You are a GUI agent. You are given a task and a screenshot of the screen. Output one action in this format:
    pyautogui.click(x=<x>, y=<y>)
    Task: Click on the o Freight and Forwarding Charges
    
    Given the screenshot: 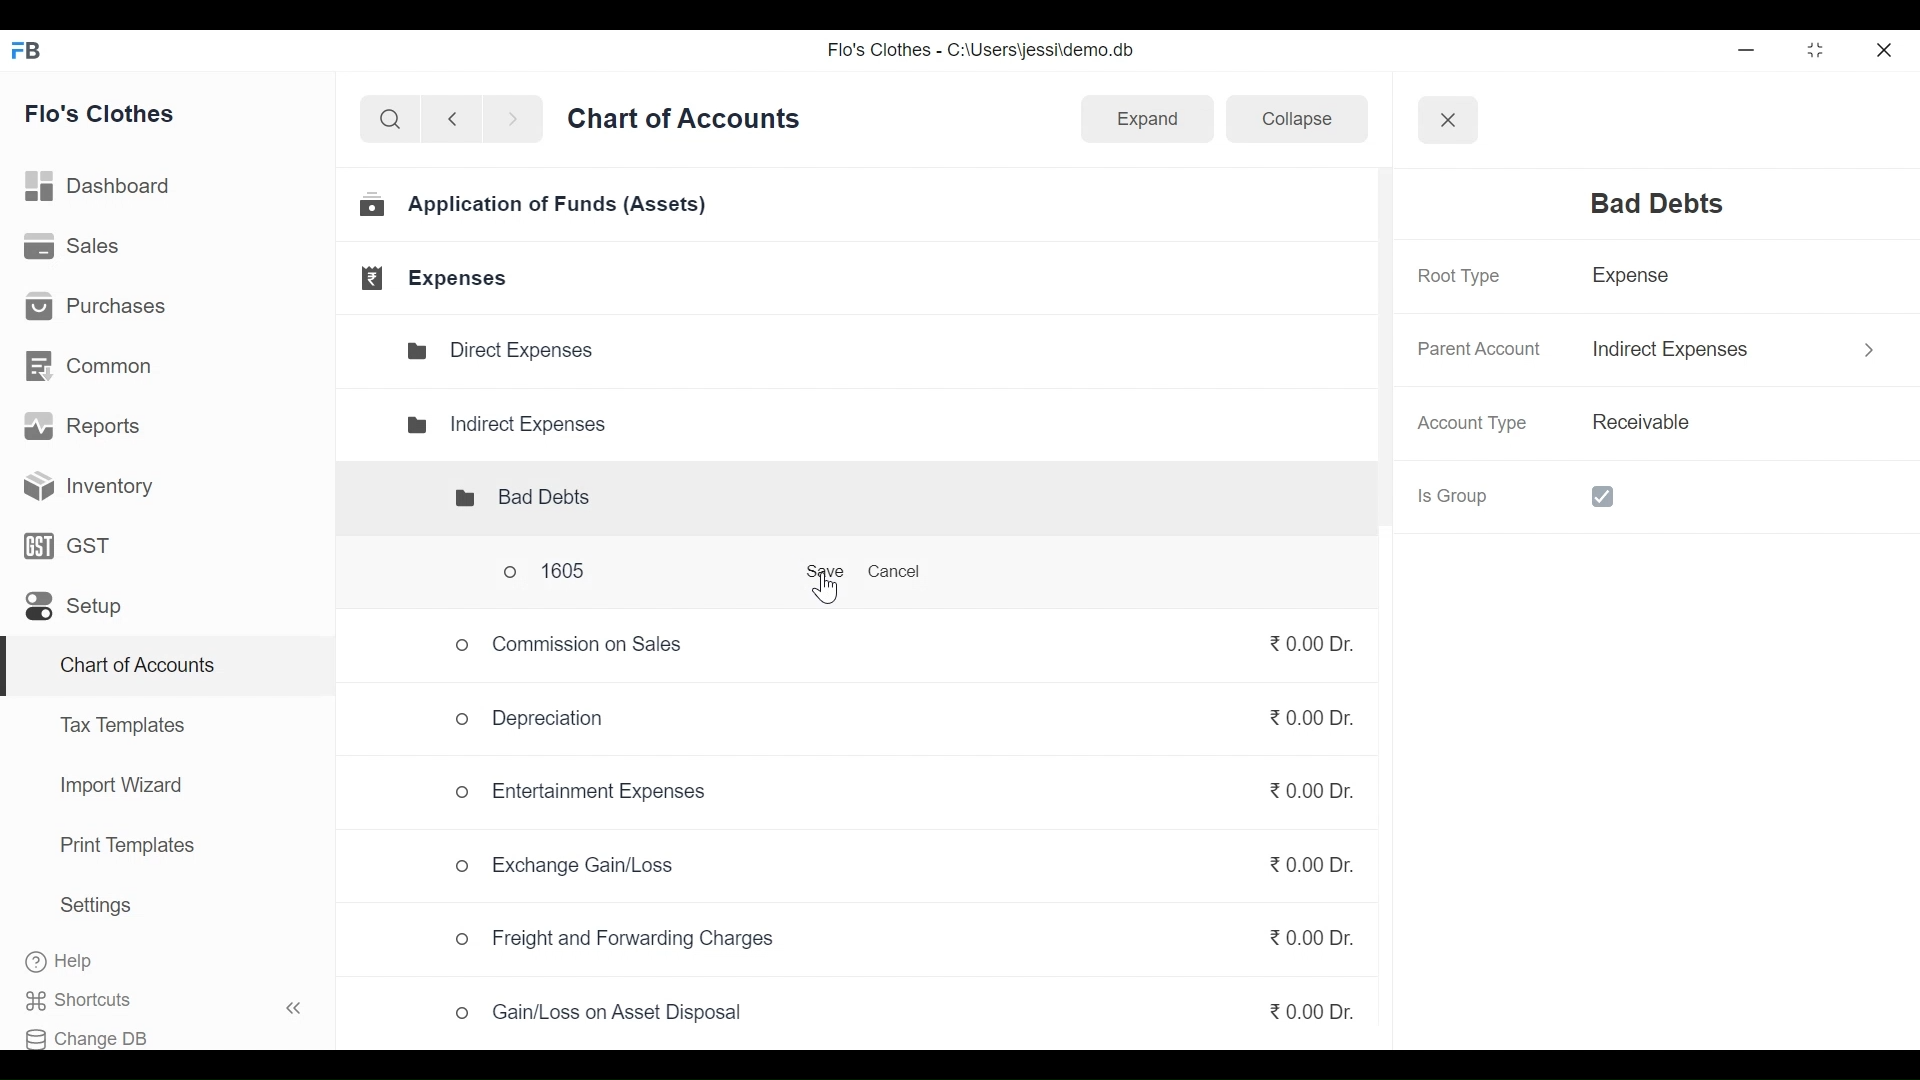 What is the action you would take?
    pyautogui.click(x=620, y=940)
    